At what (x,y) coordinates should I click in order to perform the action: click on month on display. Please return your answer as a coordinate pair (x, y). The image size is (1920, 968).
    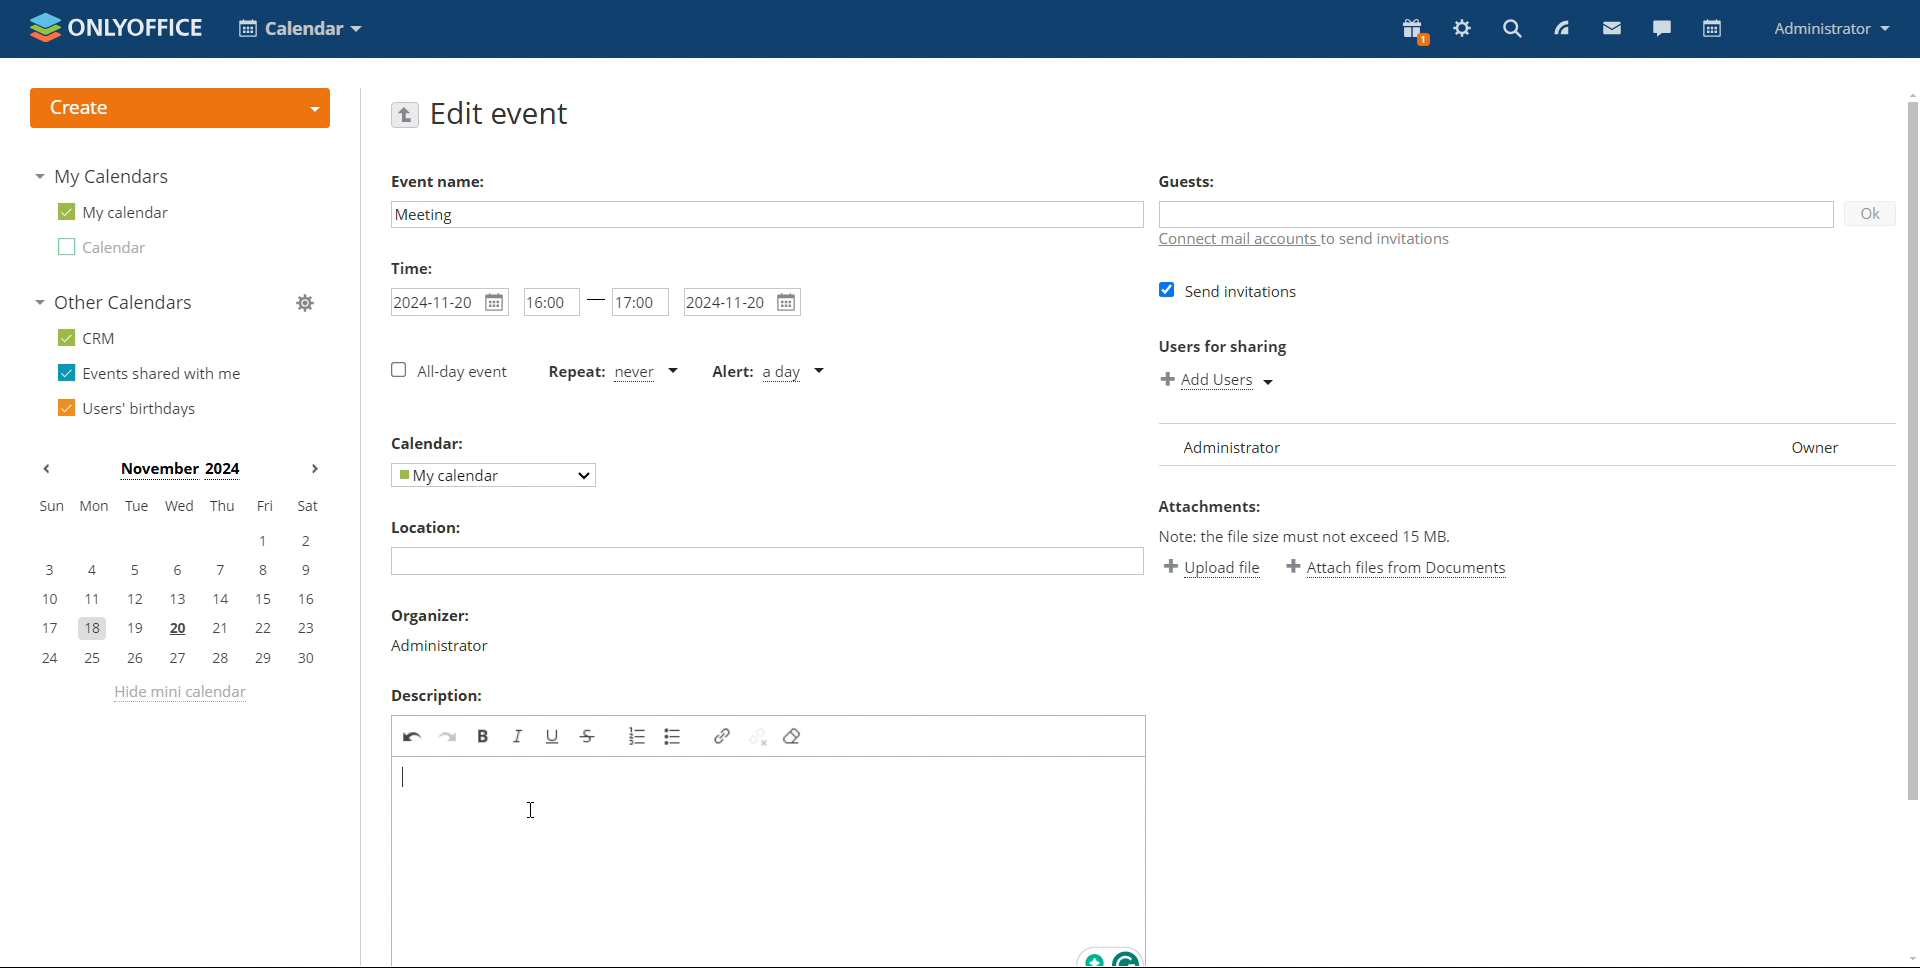
    Looking at the image, I should click on (180, 471).